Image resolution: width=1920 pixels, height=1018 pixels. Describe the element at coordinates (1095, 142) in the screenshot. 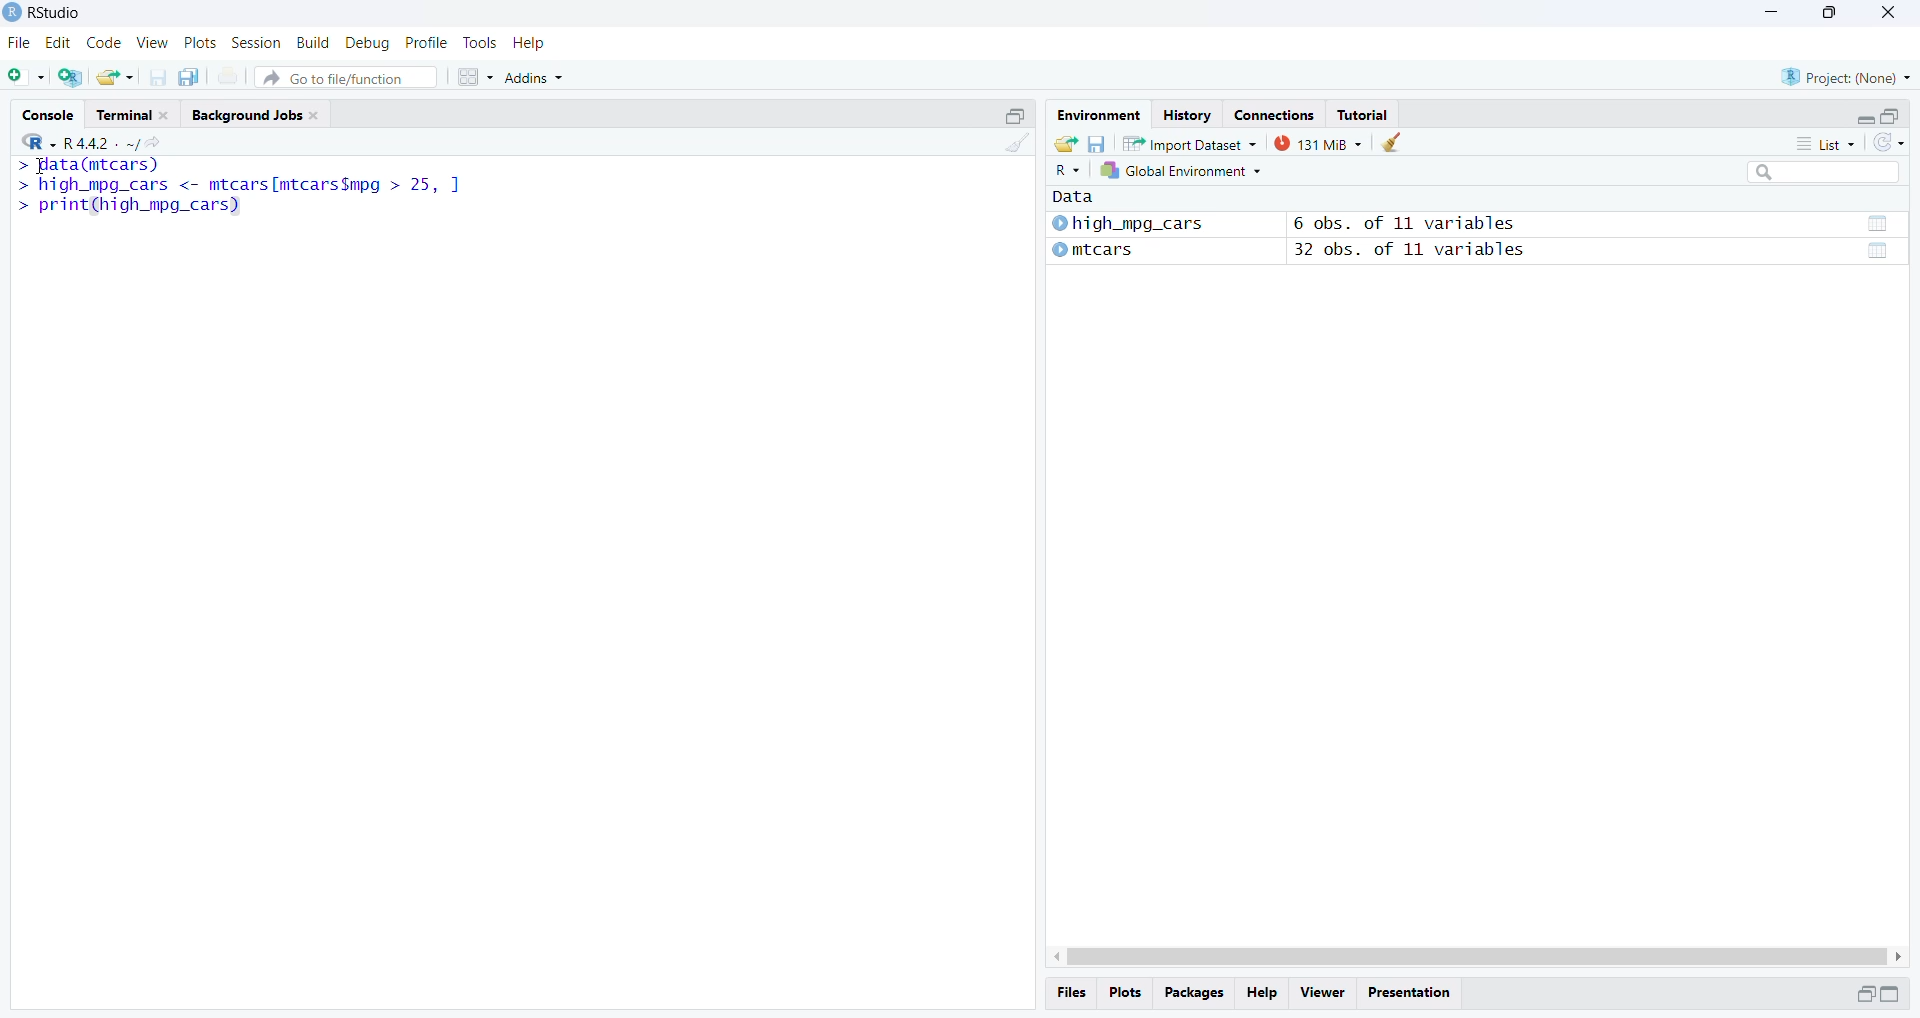

I see `save` at that location.